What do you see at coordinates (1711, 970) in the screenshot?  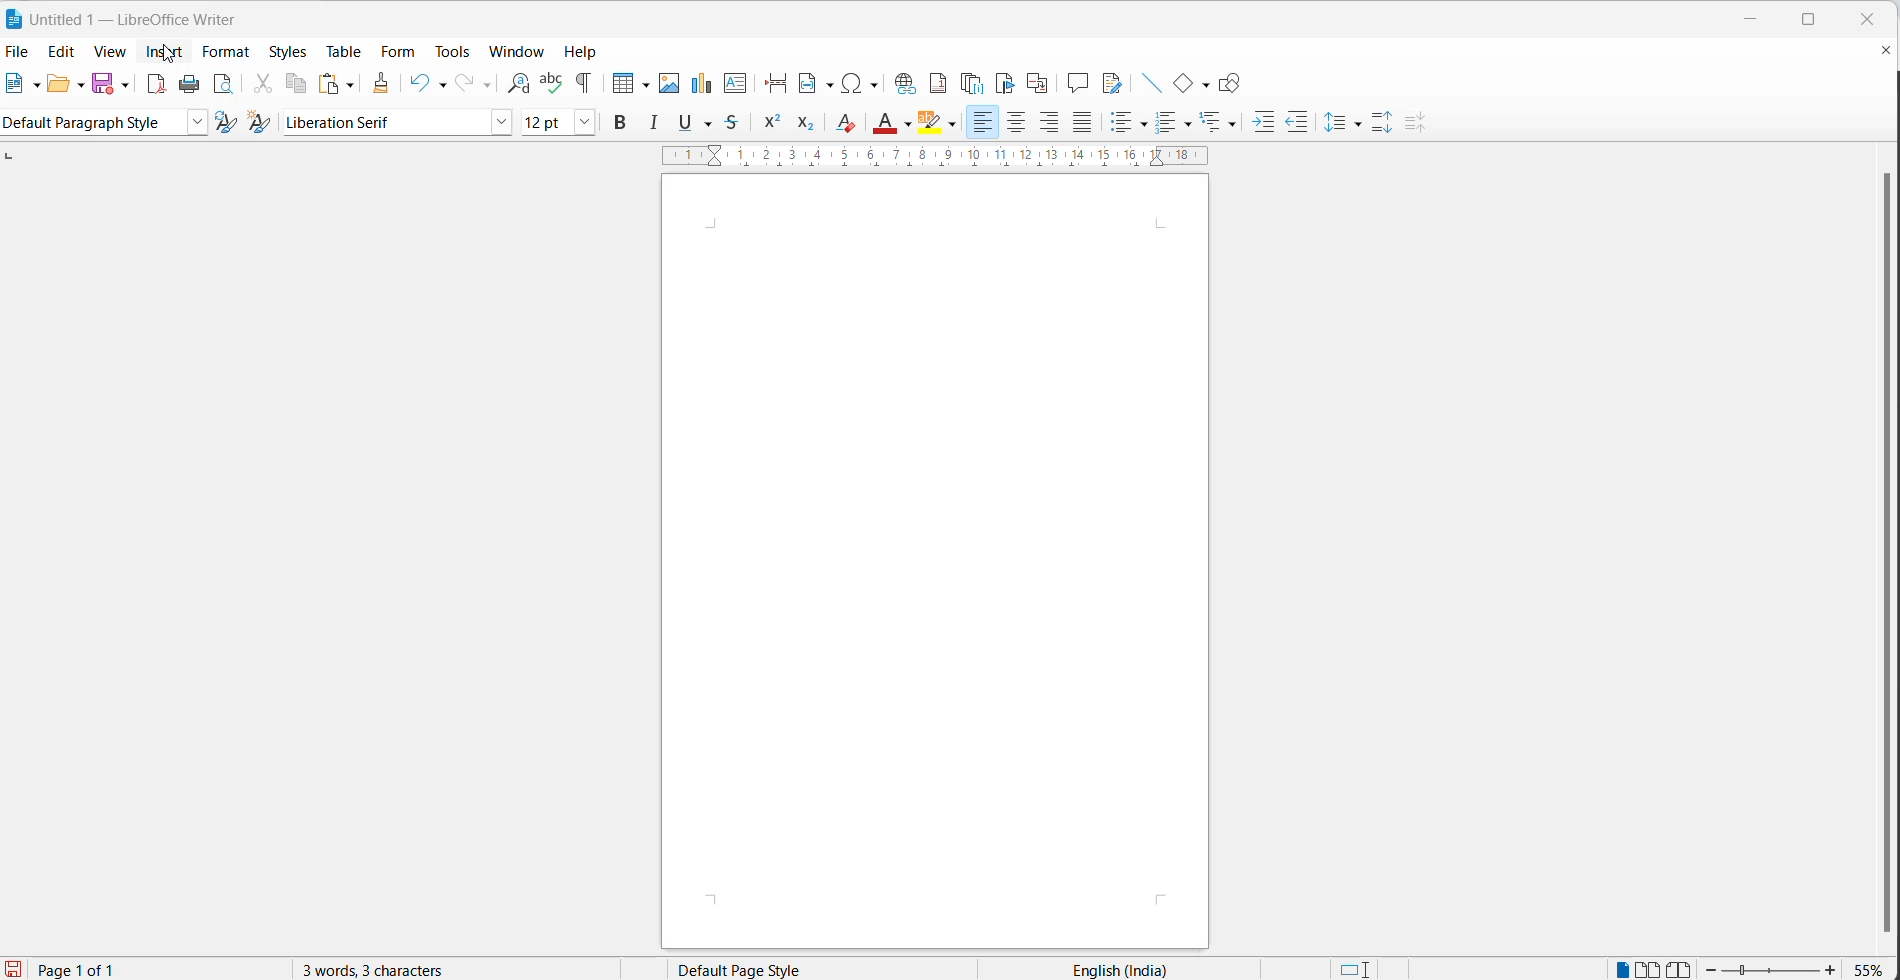 I see `zoom decrease` at bounding box center [1711, 970].